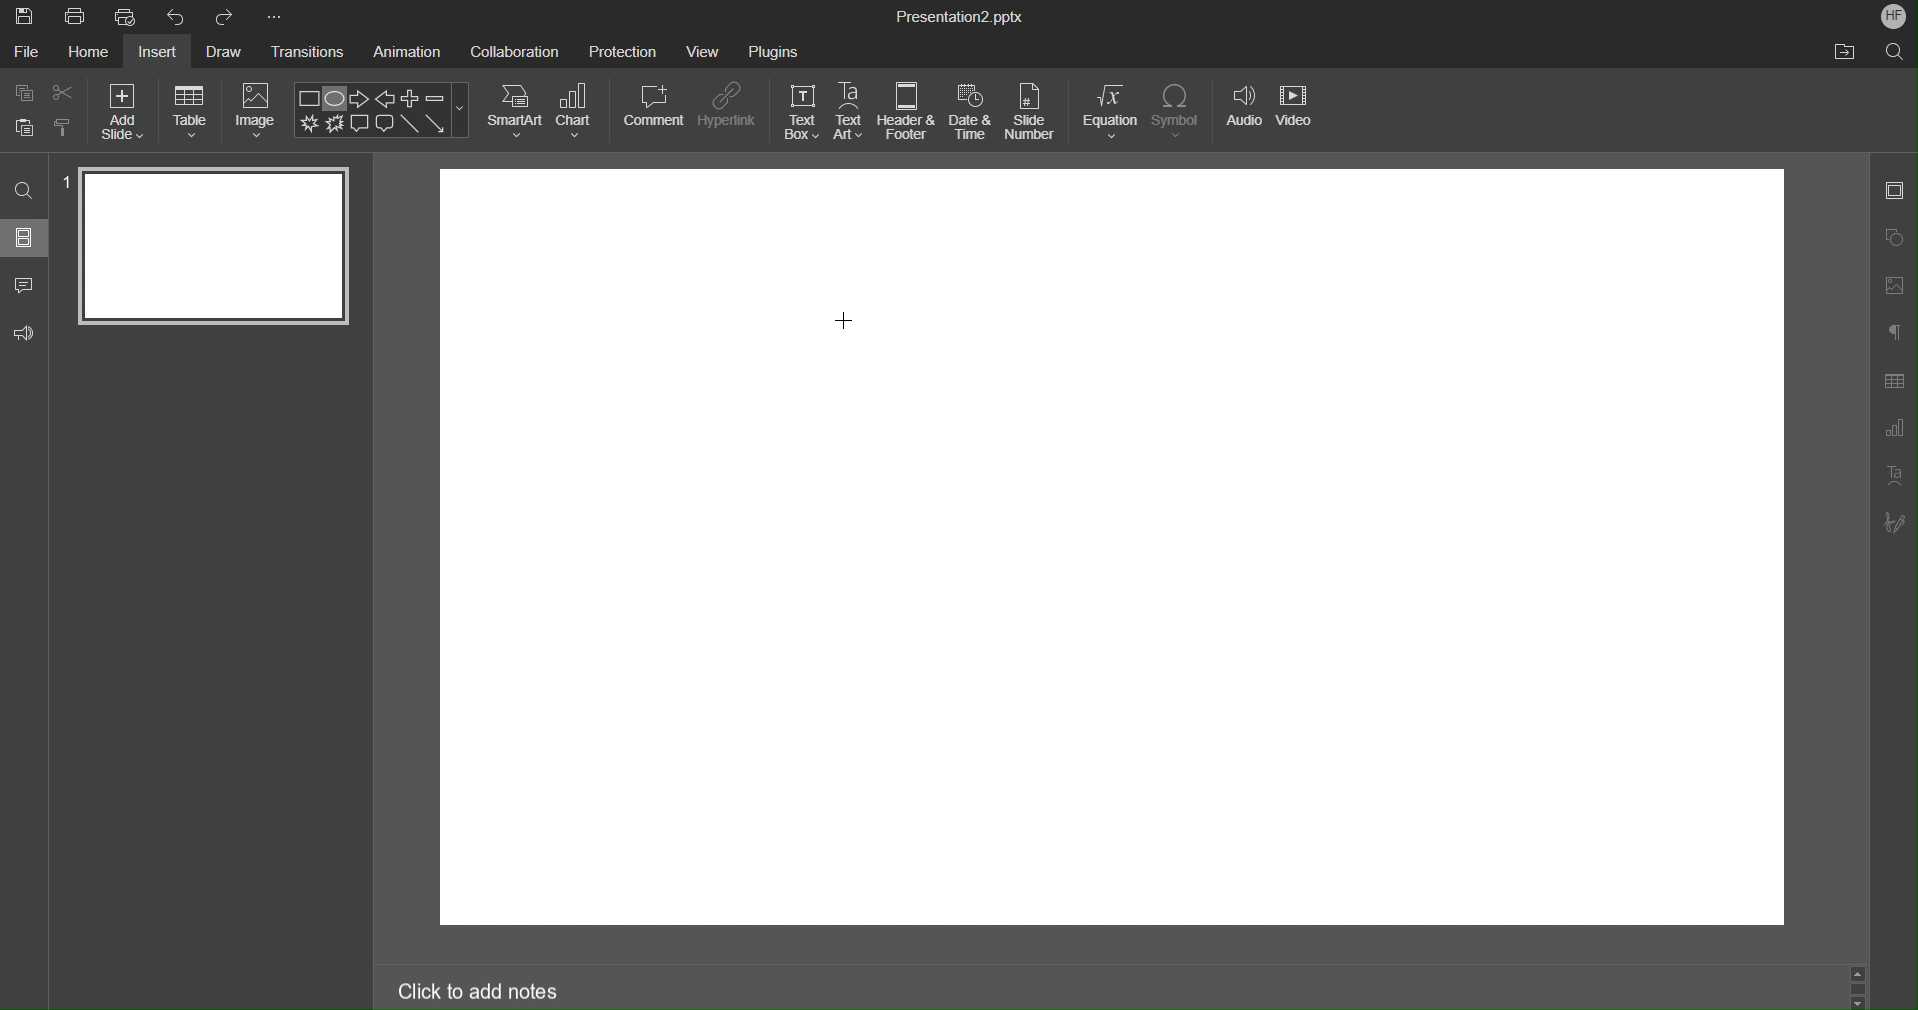  What do you see at coordinates (1896, 236) in the screenshot?
I see `Shape Settings` at bounding box center [1896, 236].